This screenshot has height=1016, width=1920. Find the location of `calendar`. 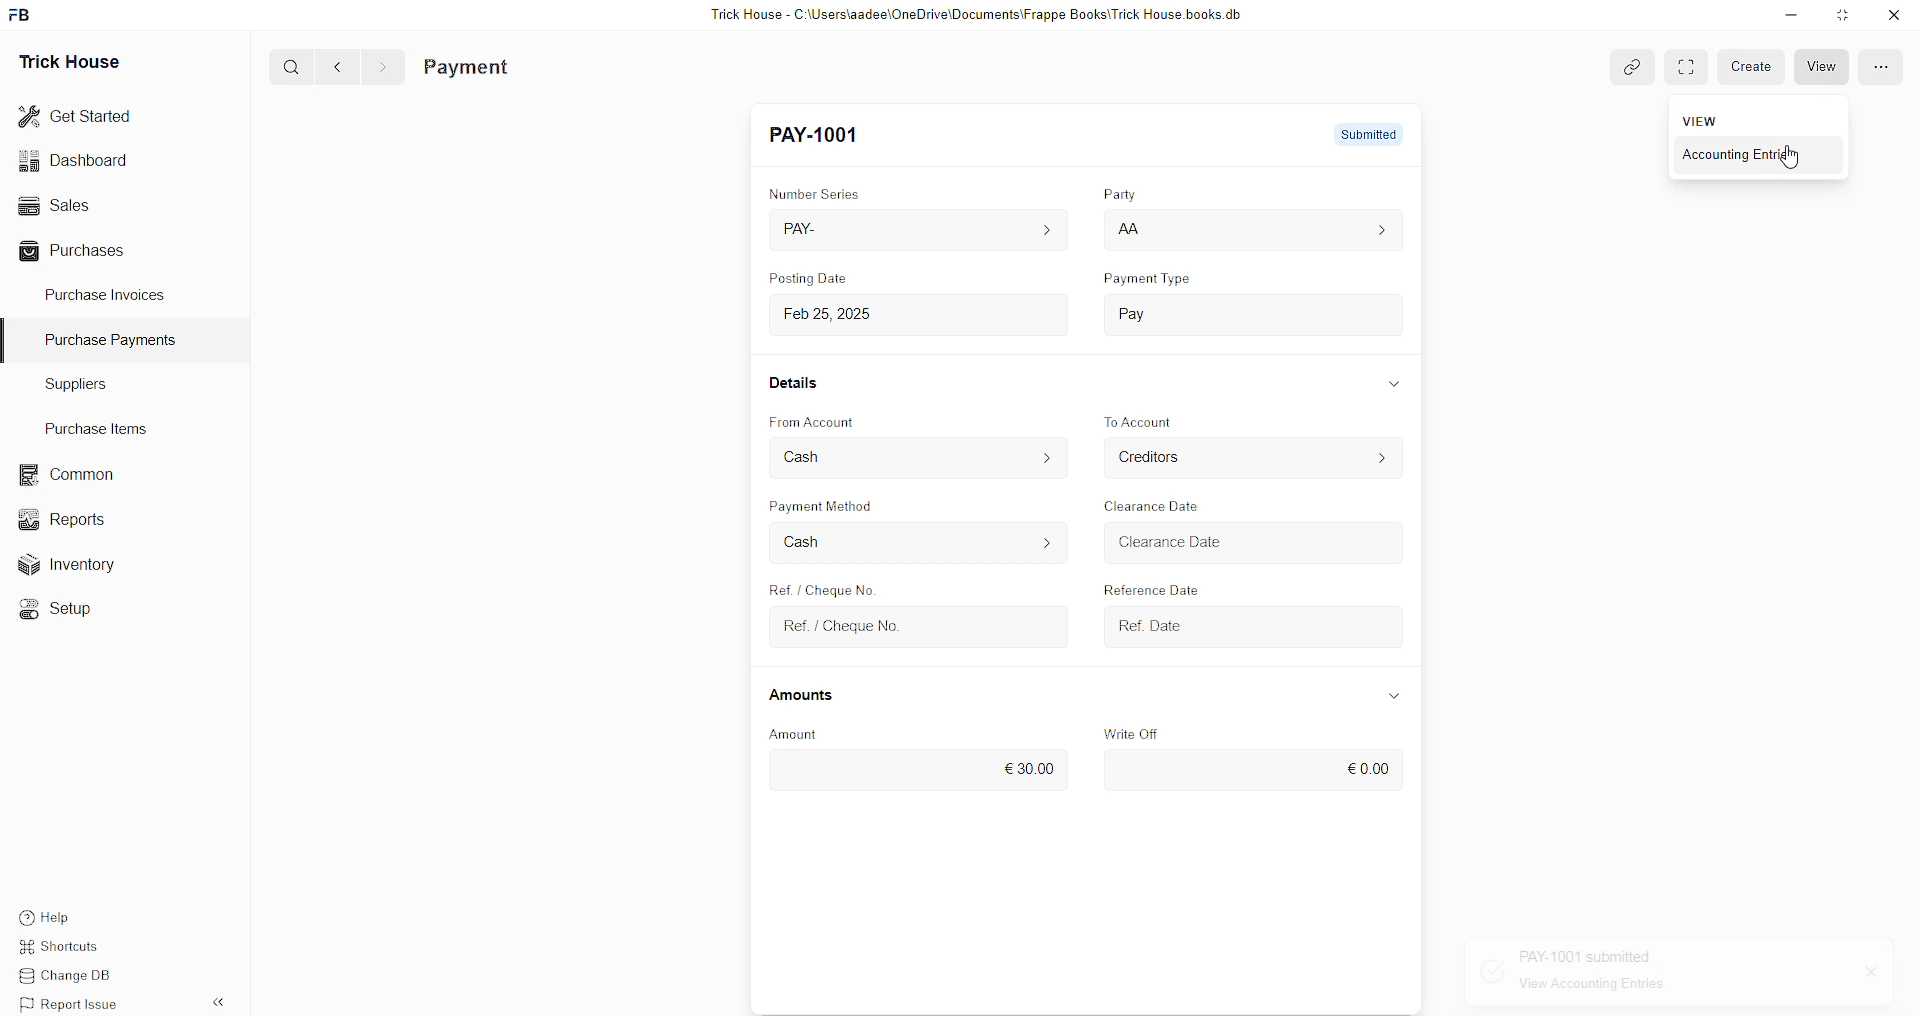

calendar is located at coordinates (1042, 311).